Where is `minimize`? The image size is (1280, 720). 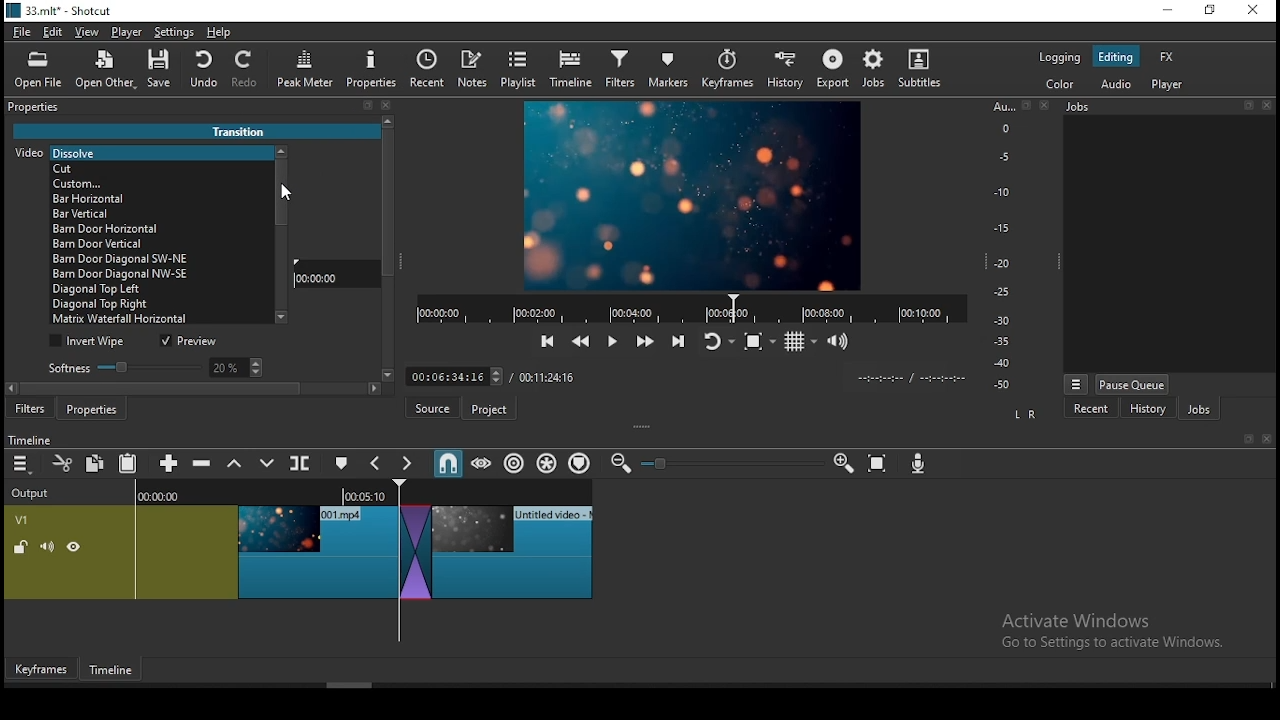 minimize is located at coordinates (1171, 11).